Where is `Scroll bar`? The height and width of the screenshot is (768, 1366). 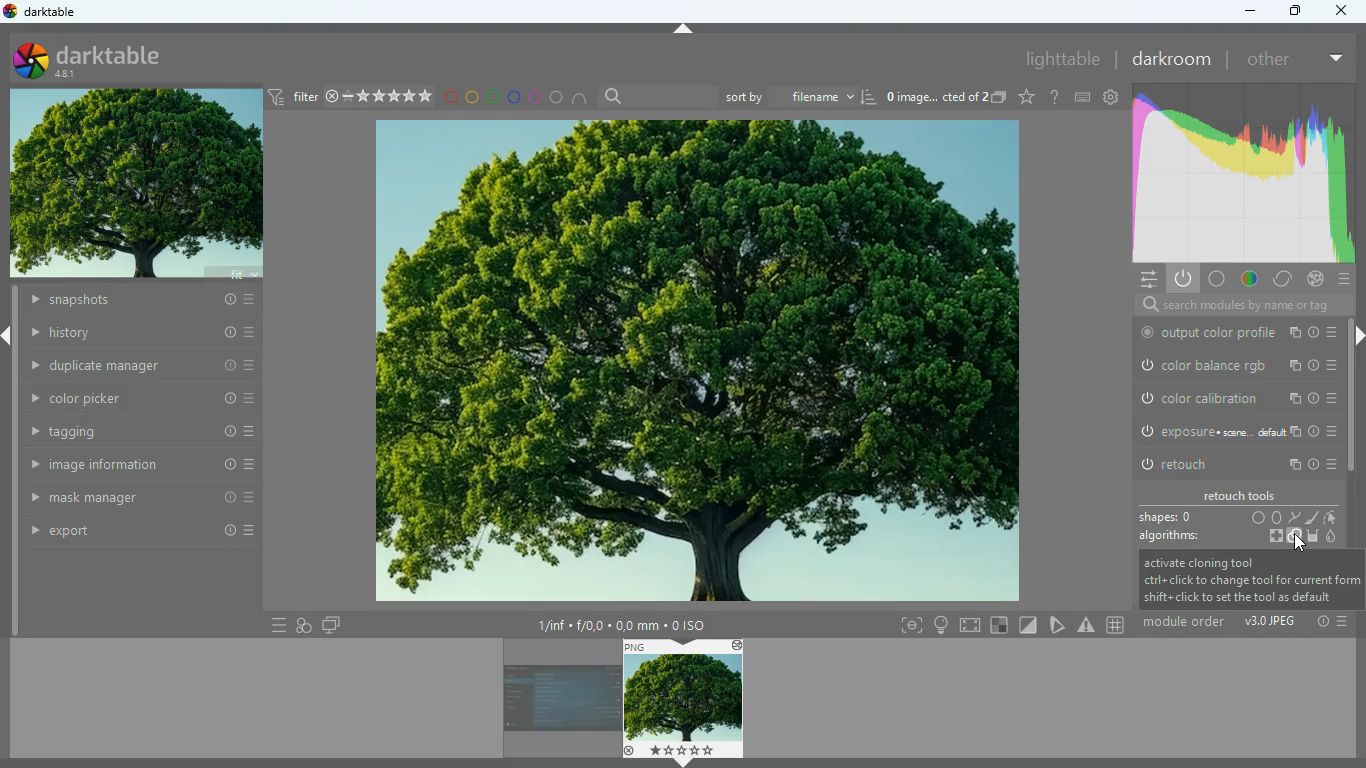 Scroll bar is located at coordinates (1357, 394).